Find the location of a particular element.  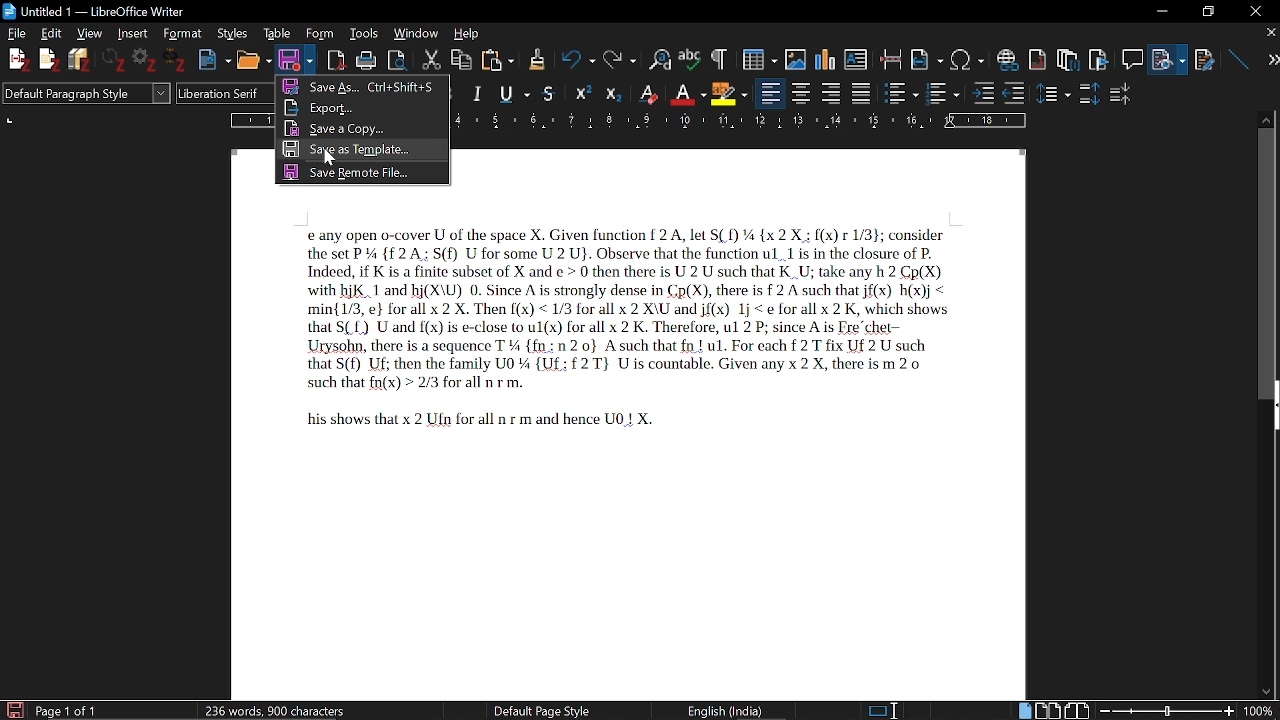

Insert diagram is located at coordinates (825, 56).